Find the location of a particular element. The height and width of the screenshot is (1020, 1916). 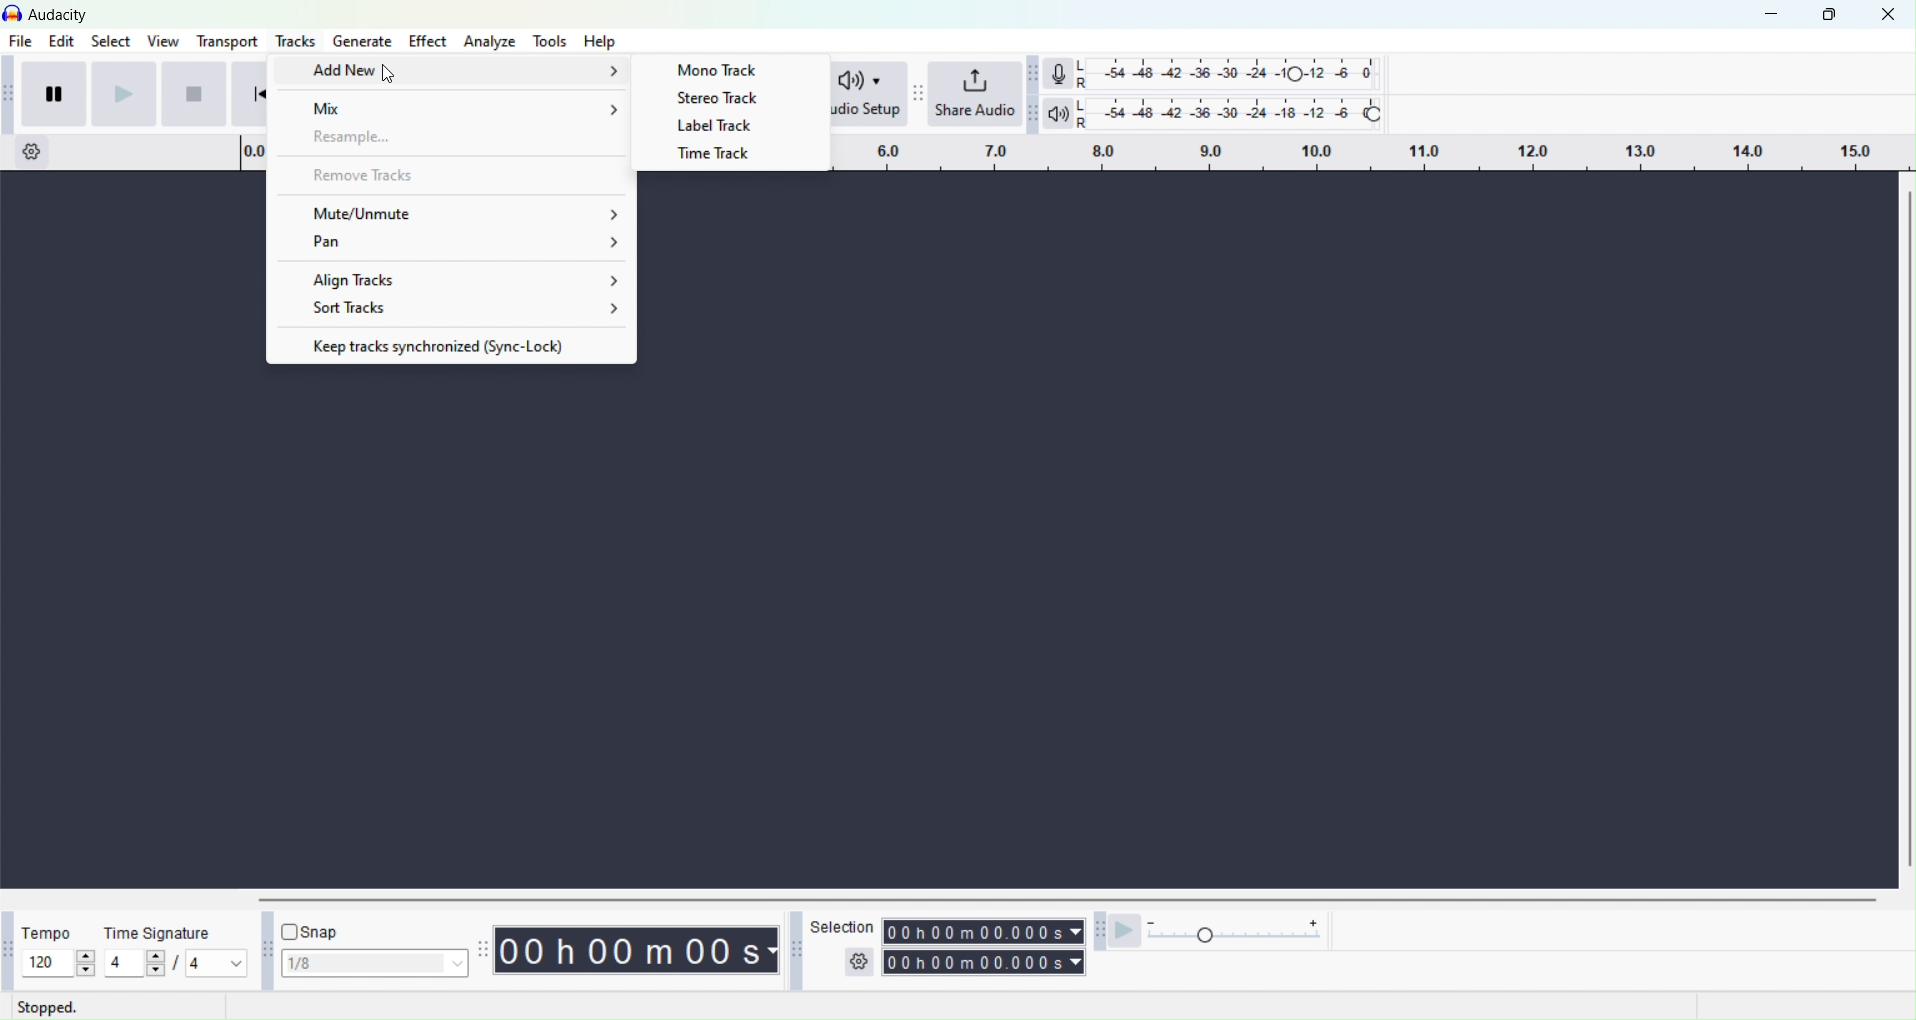

Audacity snapping tool is located at coordinates (263, 950).